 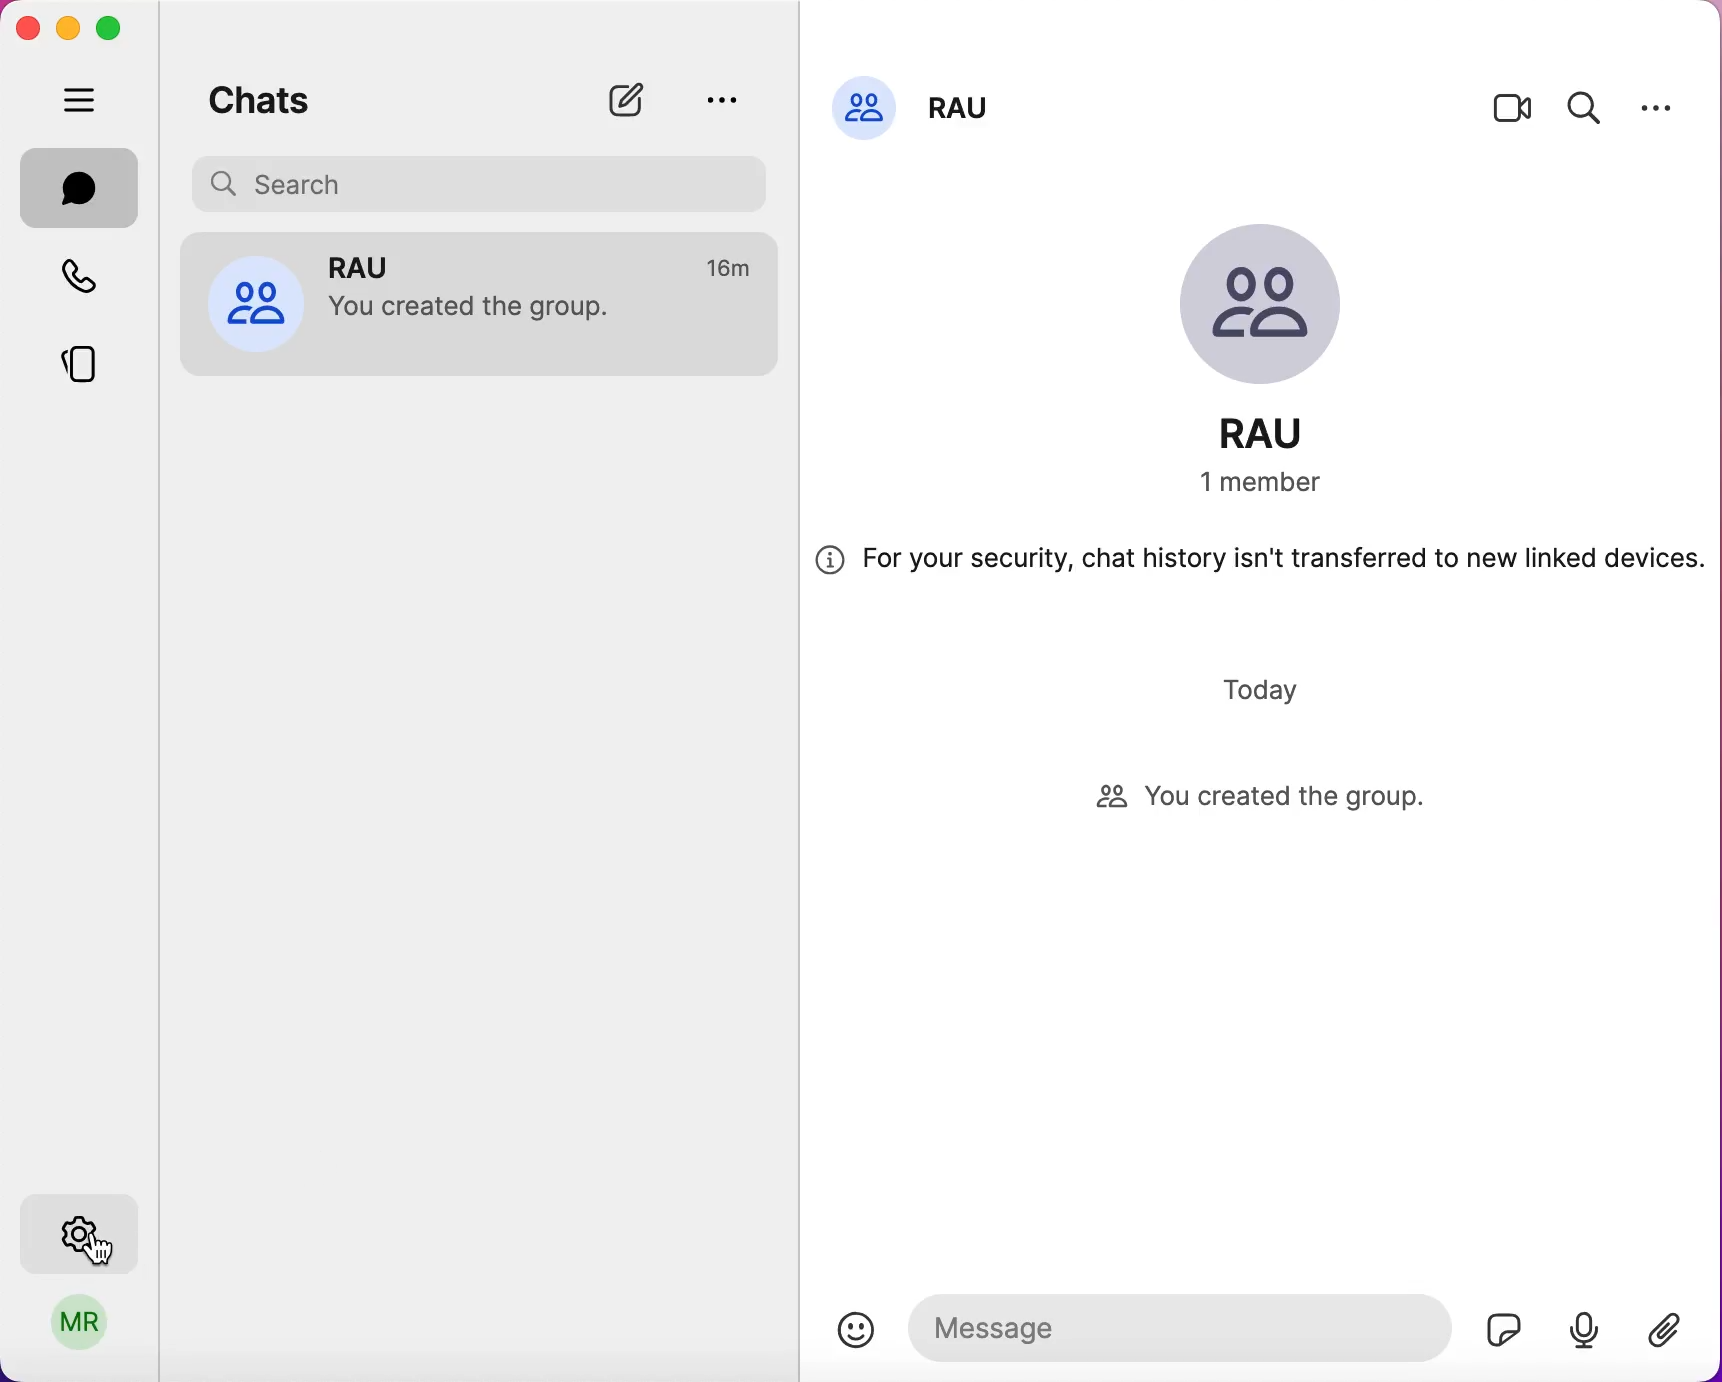 I want to click on sticker, so click(x=1497, y=1324).